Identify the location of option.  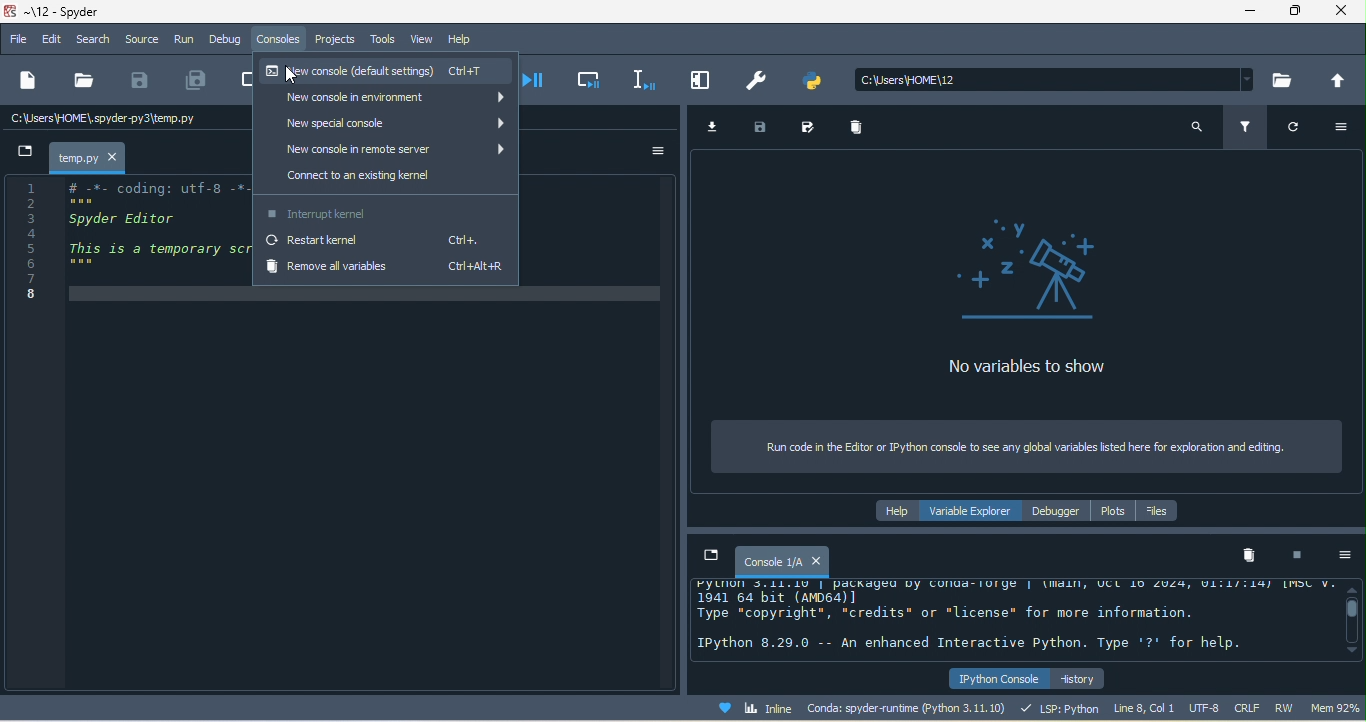
(657, 151).